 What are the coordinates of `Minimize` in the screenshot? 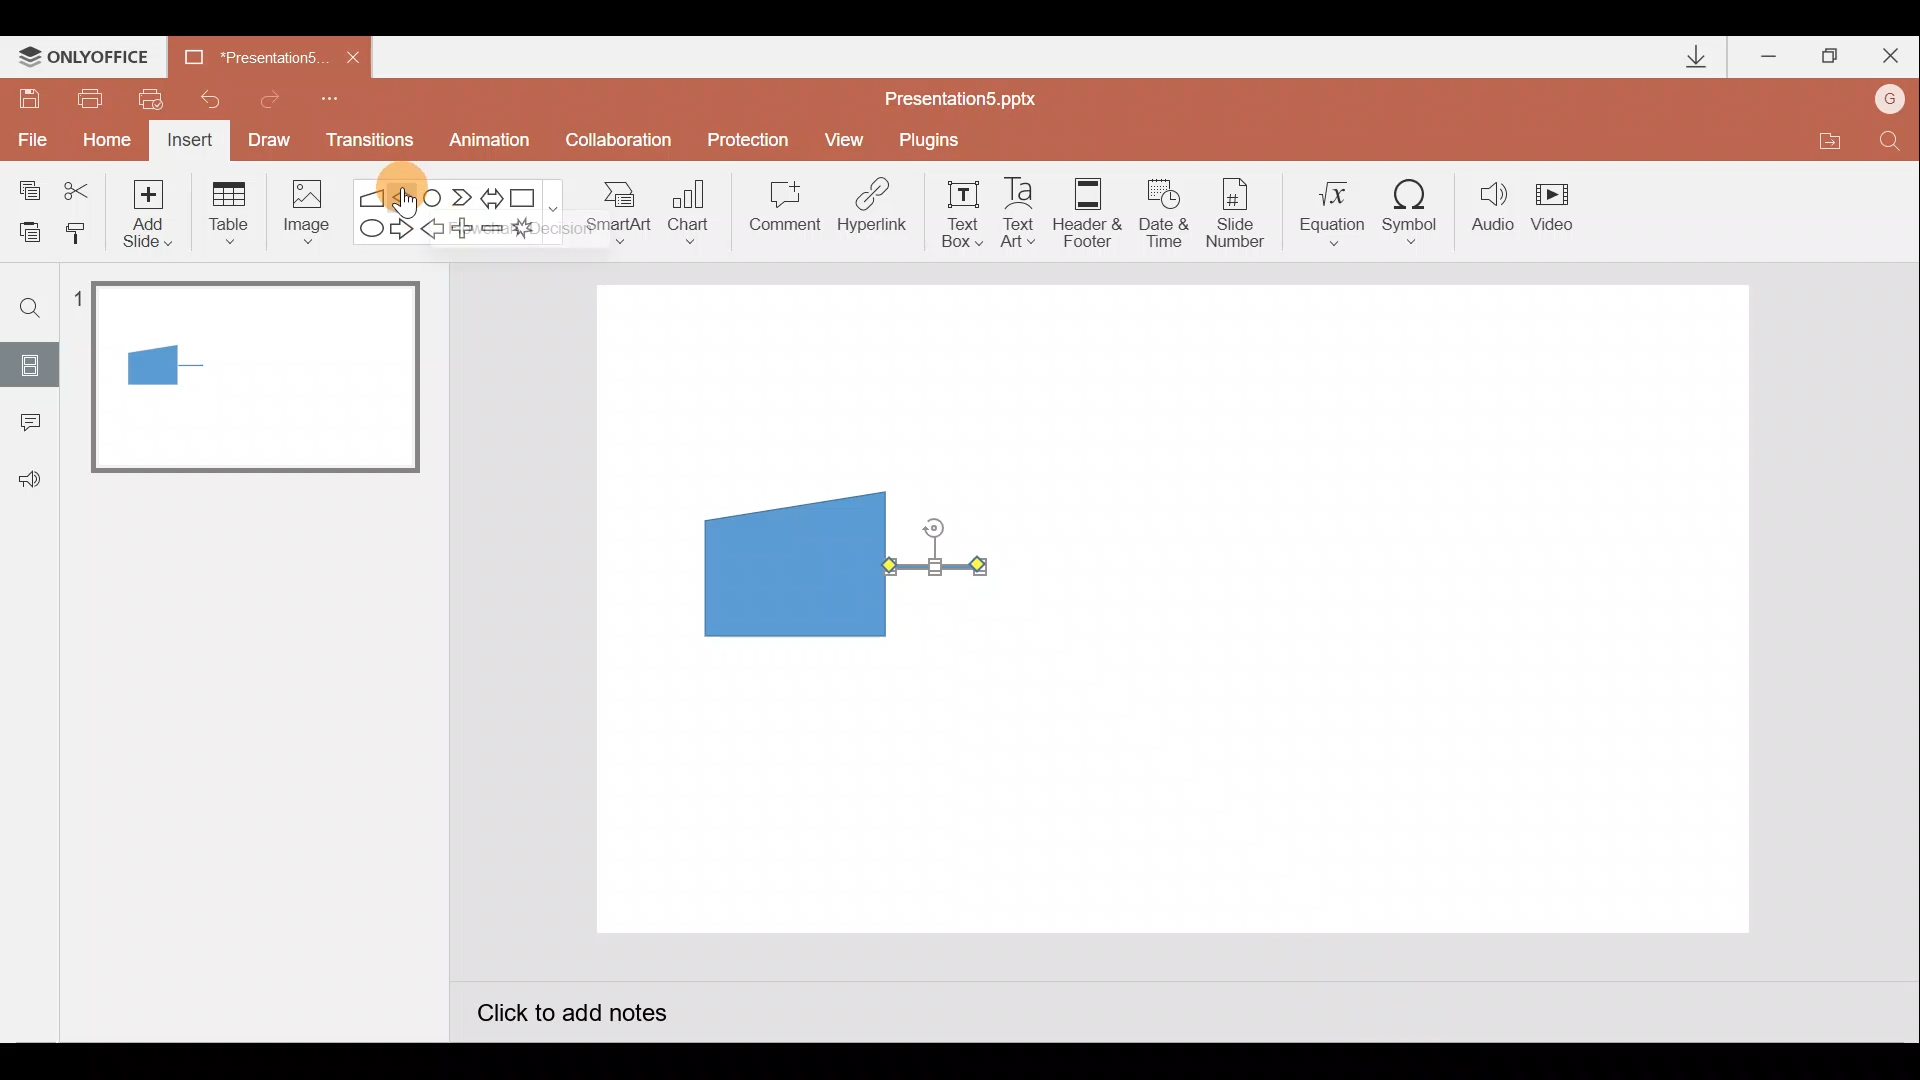 It's located at (1771, 58).